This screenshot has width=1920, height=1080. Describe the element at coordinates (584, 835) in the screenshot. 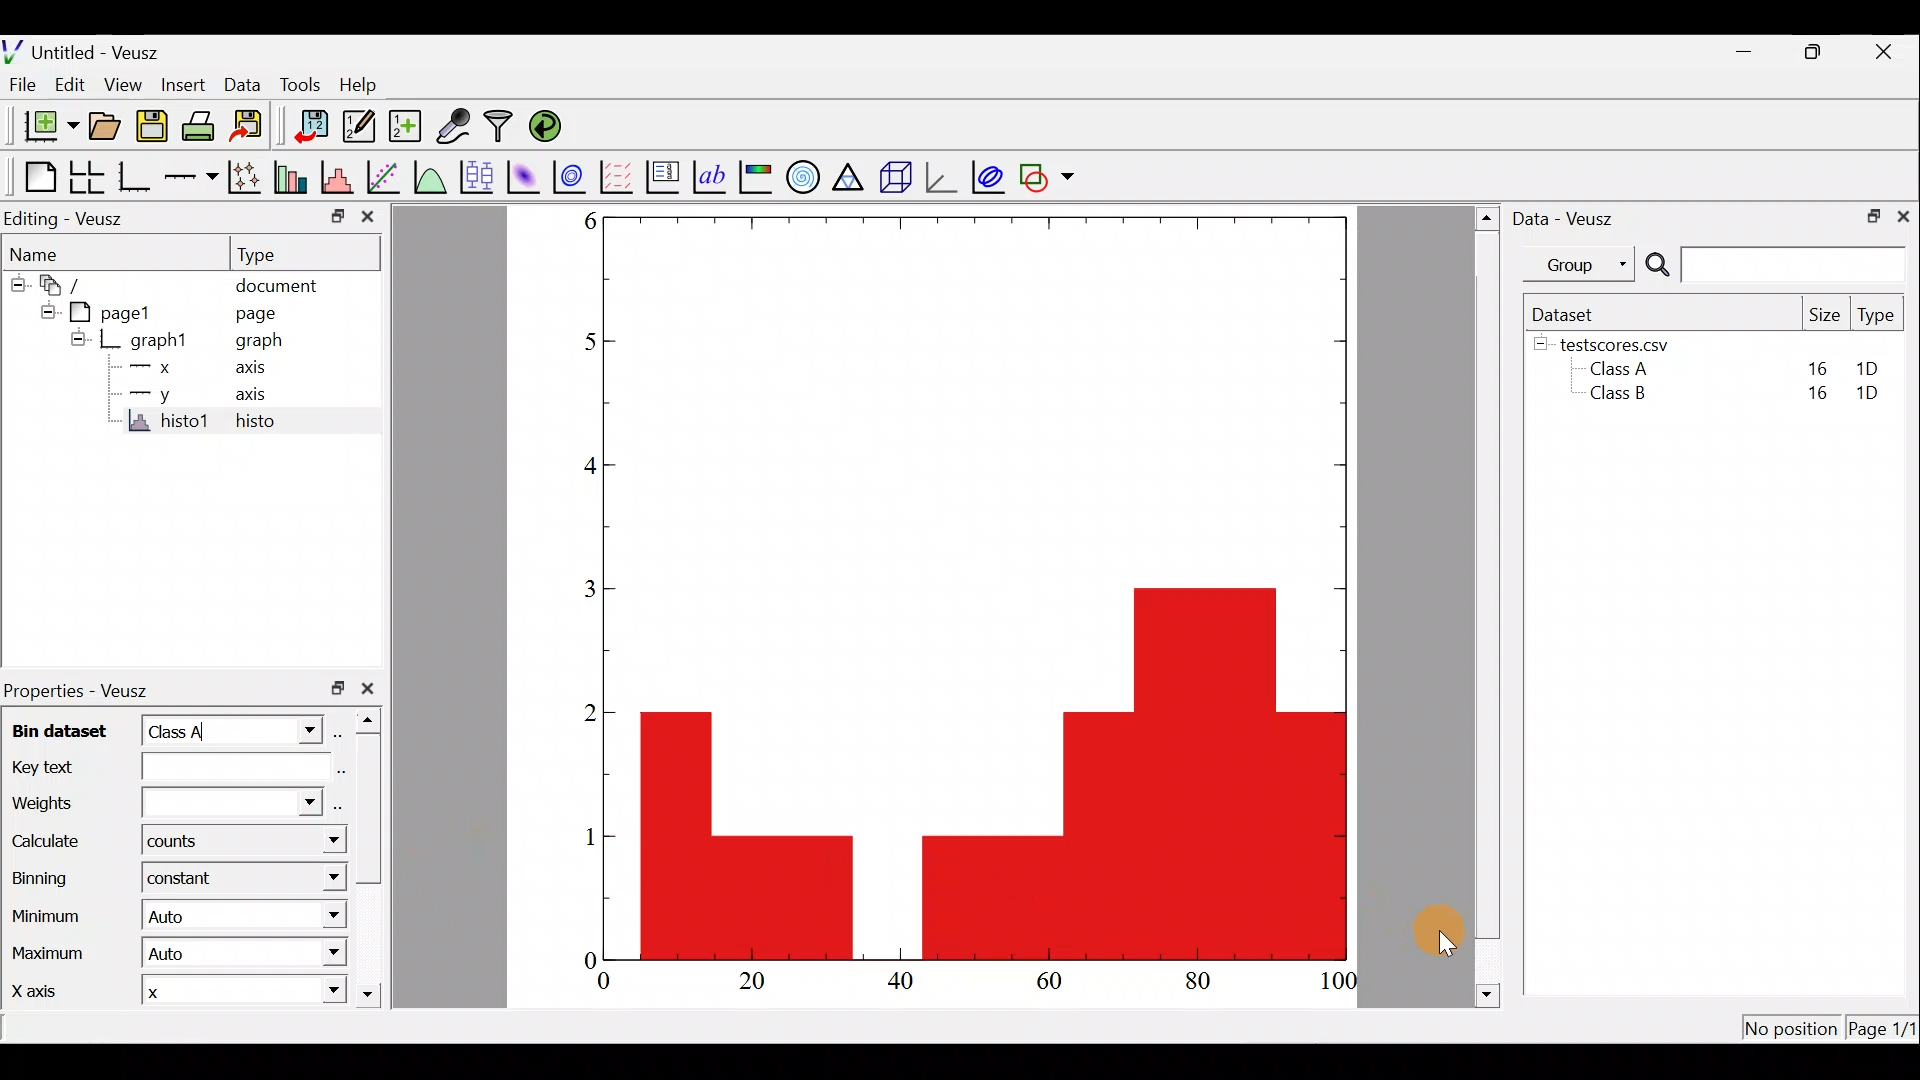

I see `1` at that location.